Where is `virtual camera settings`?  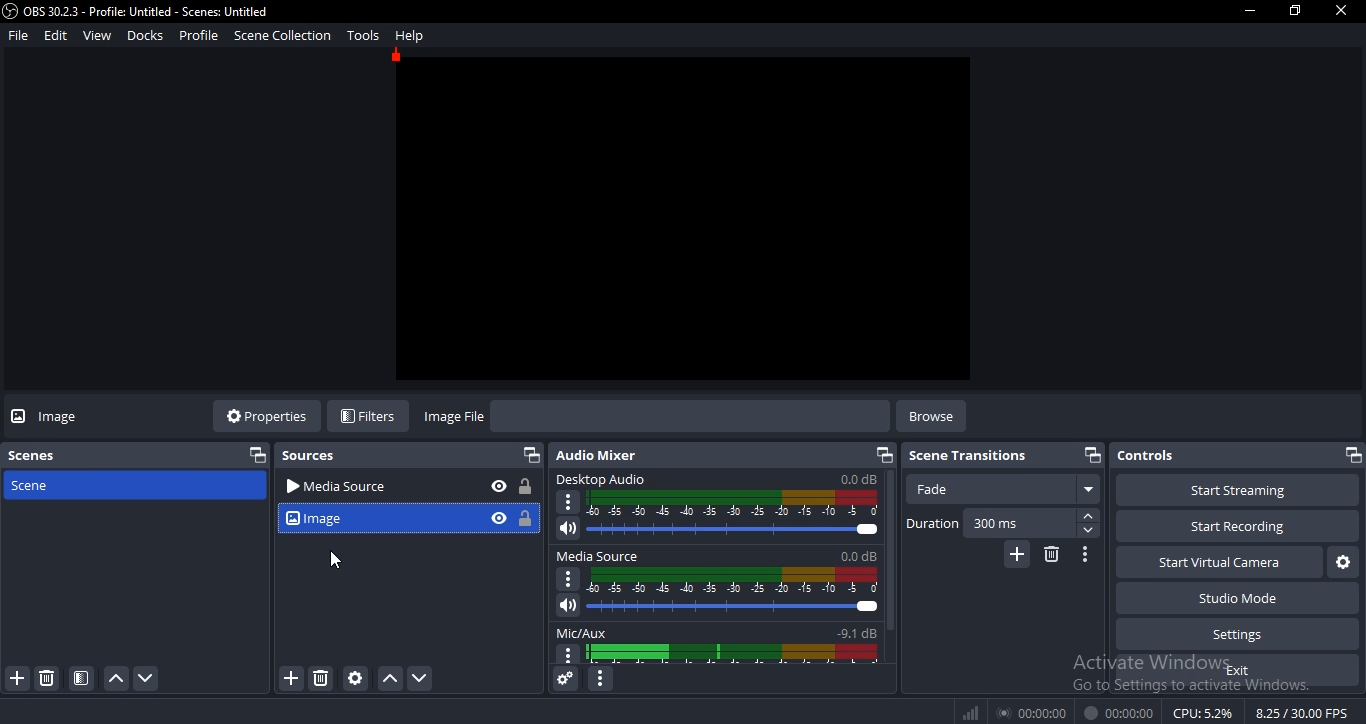
virtual camera settings is located at coordinates (1343, 565).